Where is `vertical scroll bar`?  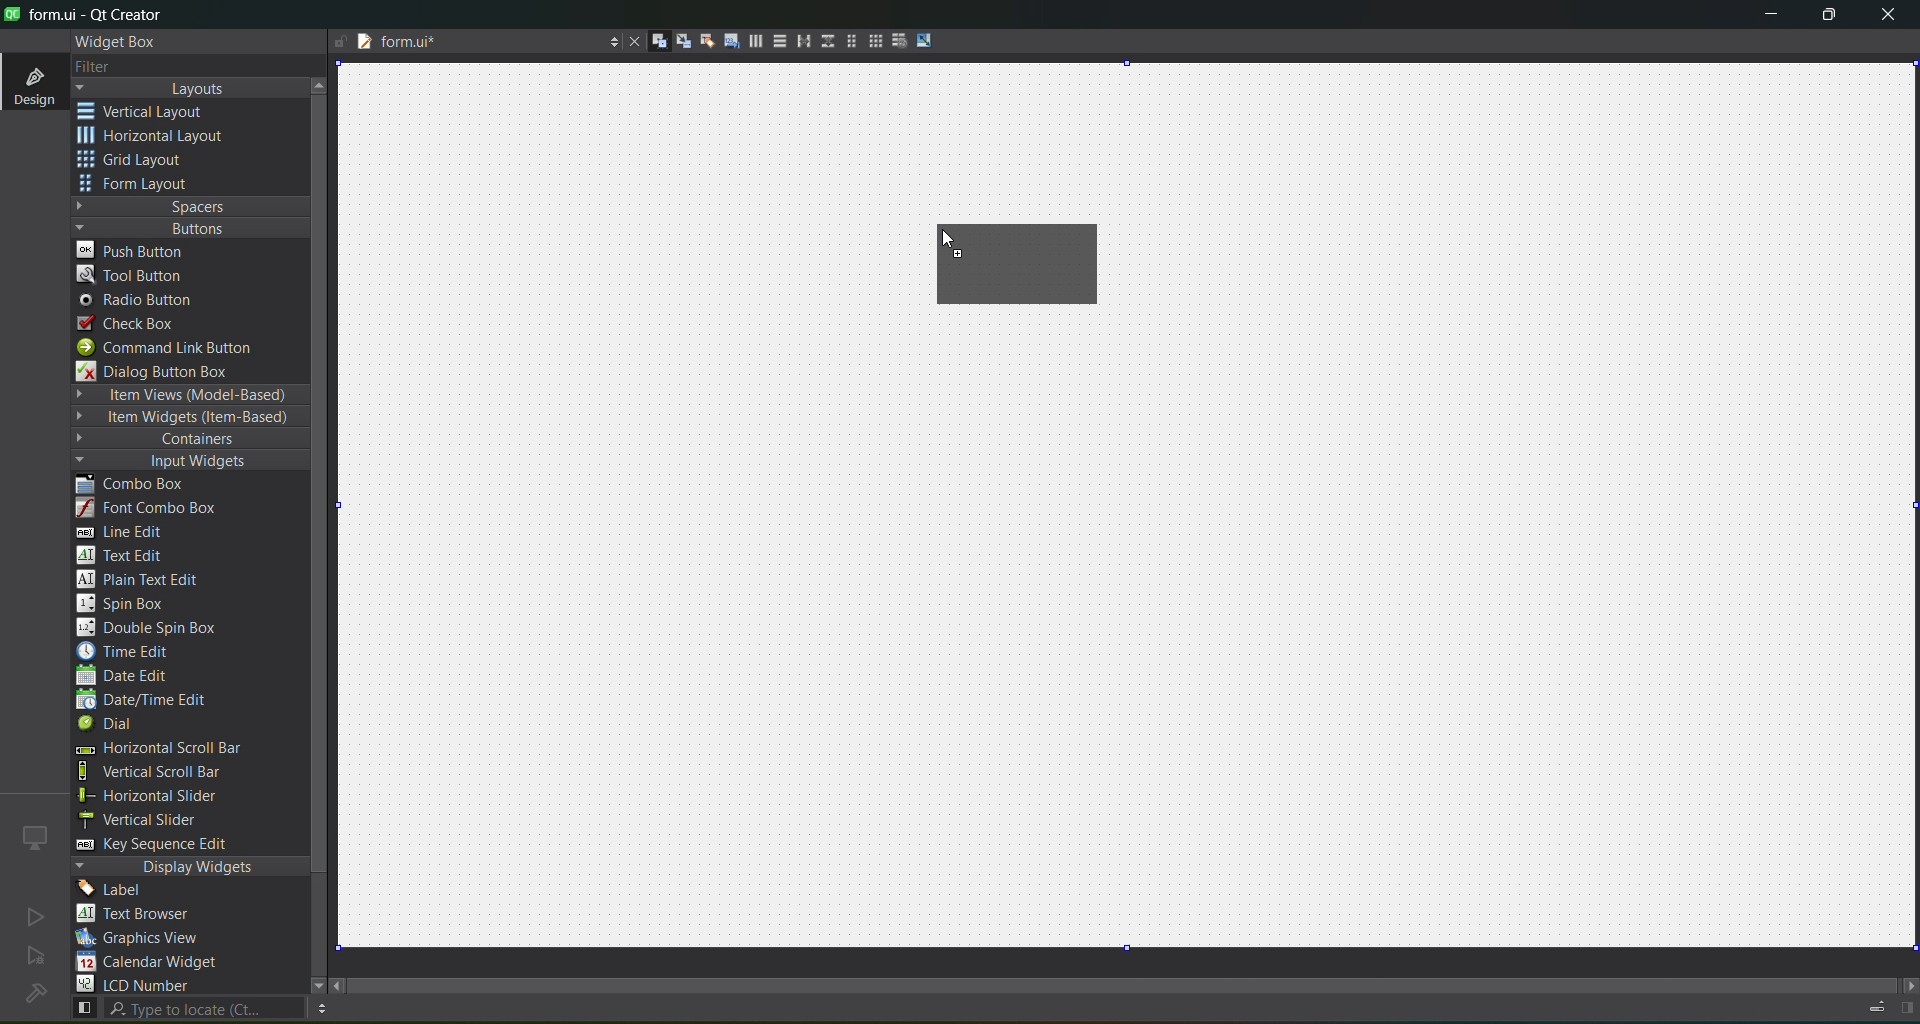 vertical scroll bar is located at coordinates (172, 772).